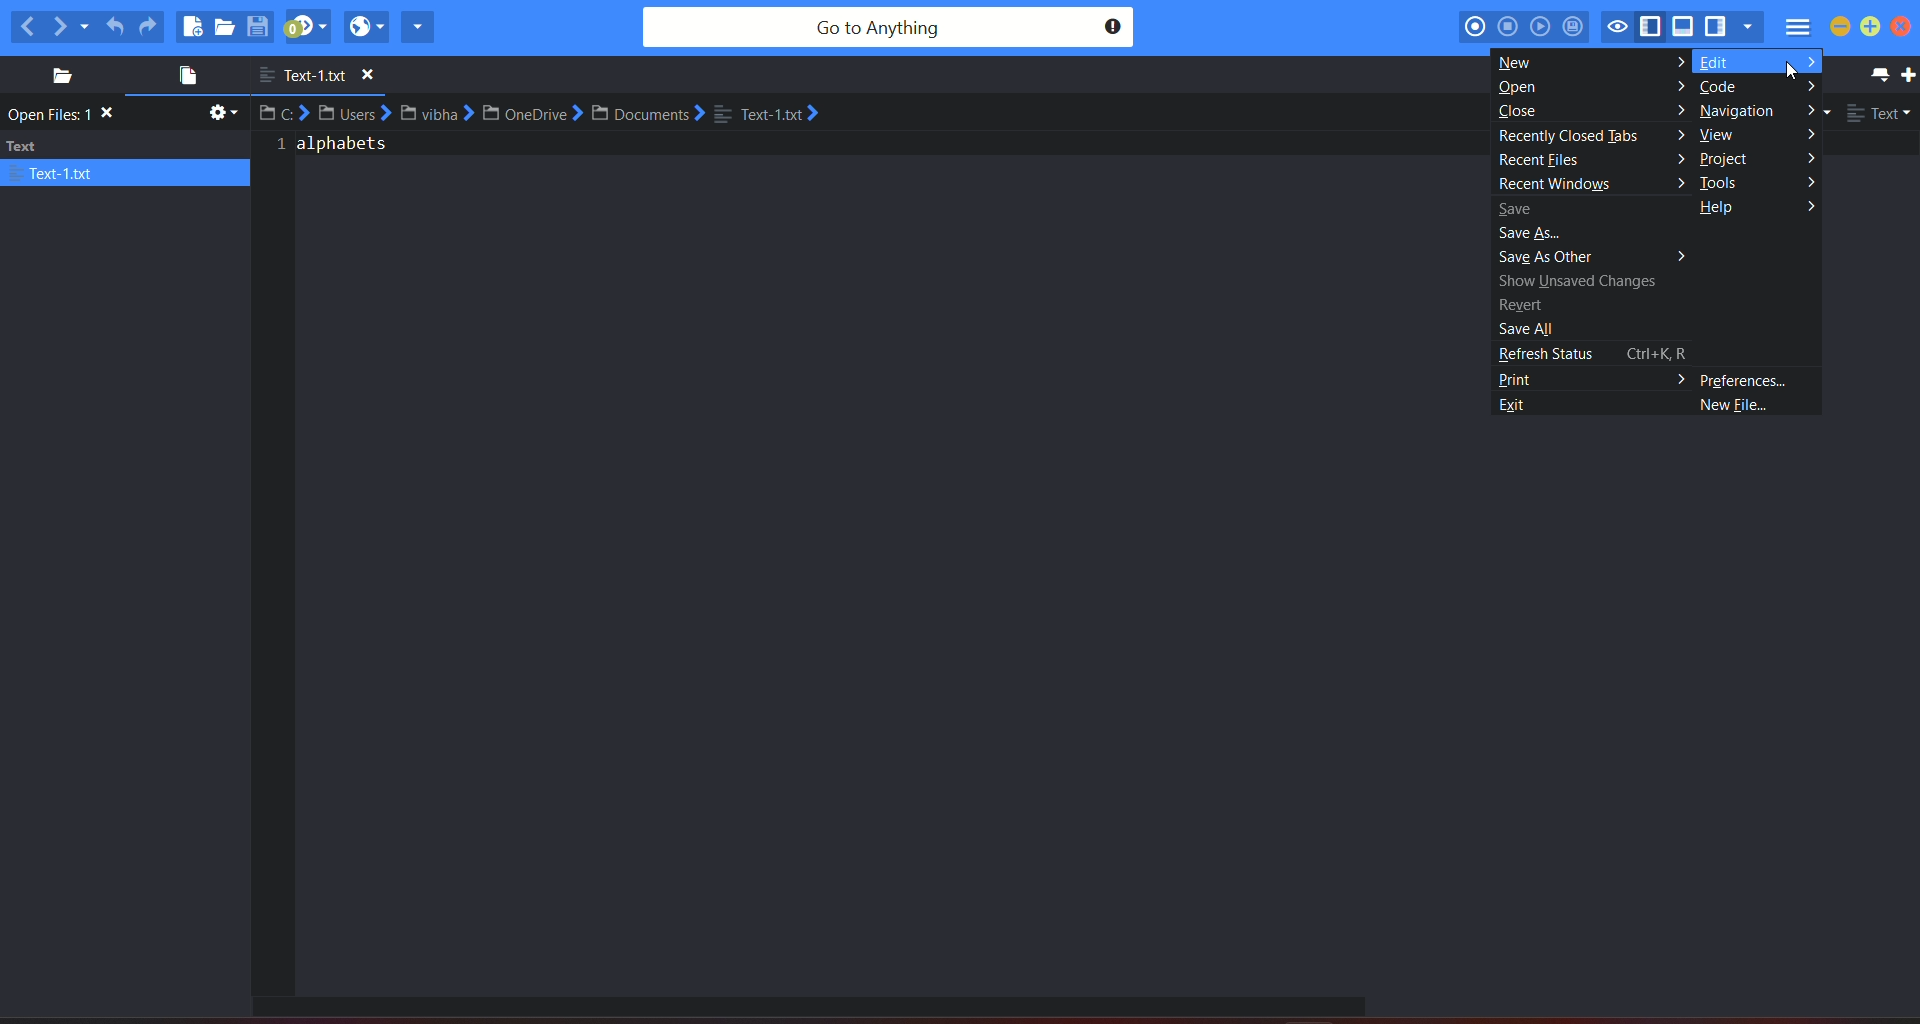 The image size is (1920, 1024). Describe the element at coordinates (1880, 115) in the screenshot. I see `file type` at that location.